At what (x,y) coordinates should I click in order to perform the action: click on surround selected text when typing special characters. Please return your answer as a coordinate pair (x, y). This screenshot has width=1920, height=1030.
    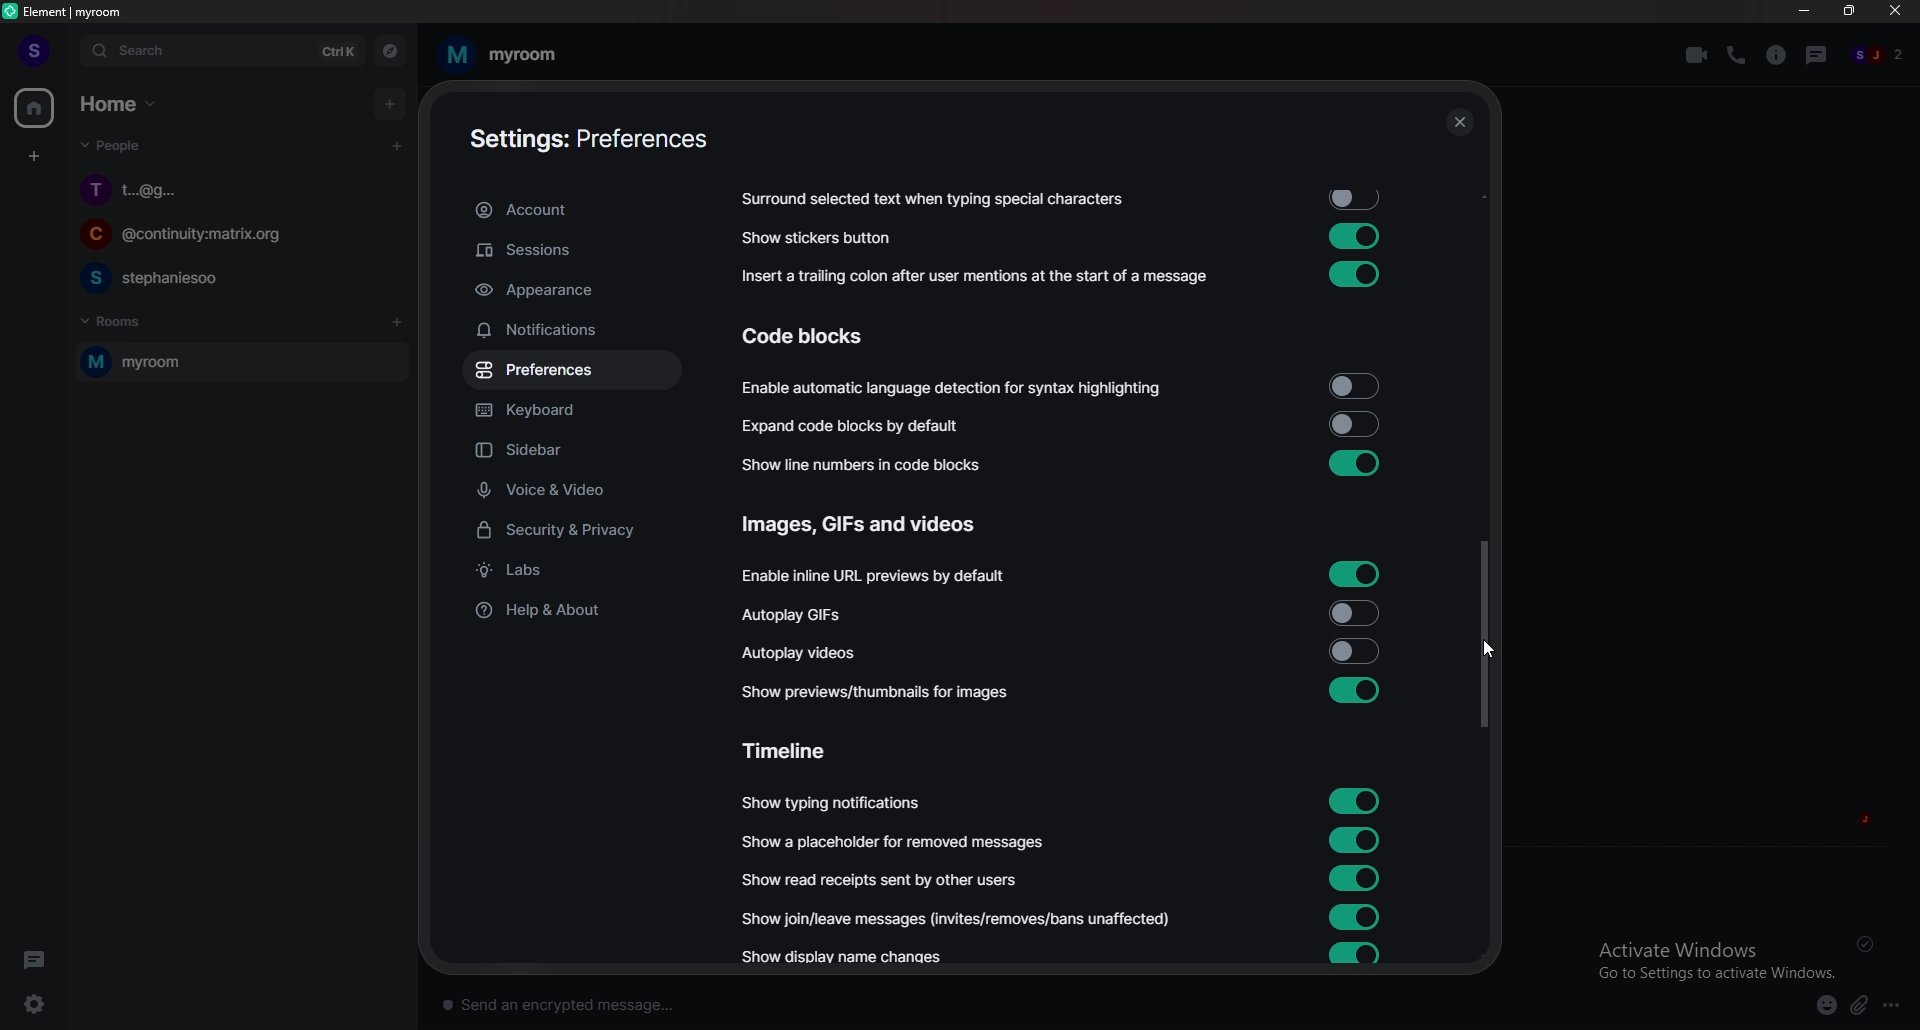
    Looking at the image, I should click on (930, 200).